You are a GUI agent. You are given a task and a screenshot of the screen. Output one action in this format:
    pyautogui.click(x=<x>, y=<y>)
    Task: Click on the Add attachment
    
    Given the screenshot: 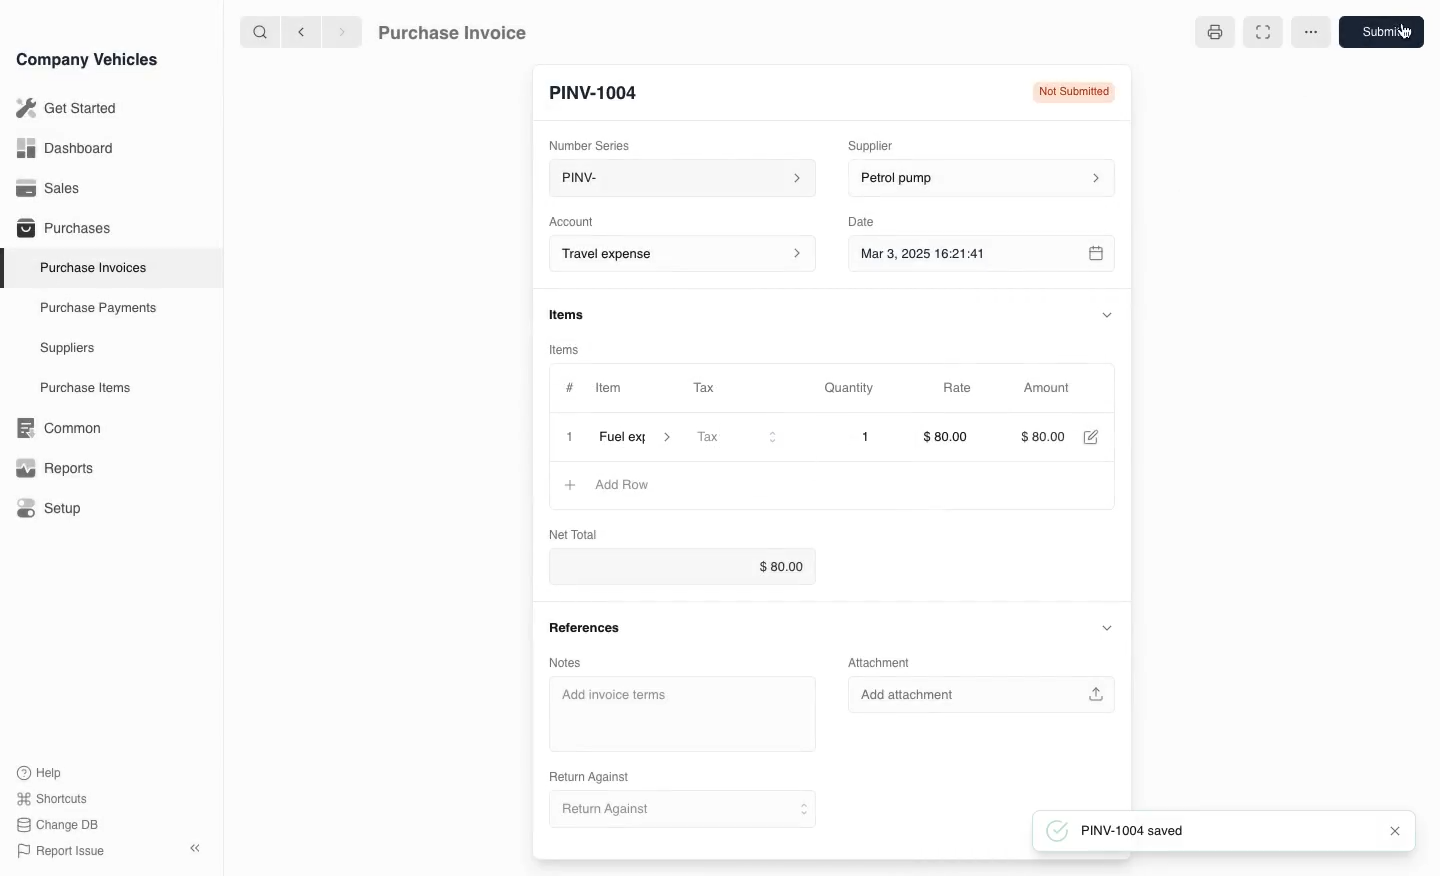 What is the action you would take?
    pyautogui.click(x=983, y=694)
    